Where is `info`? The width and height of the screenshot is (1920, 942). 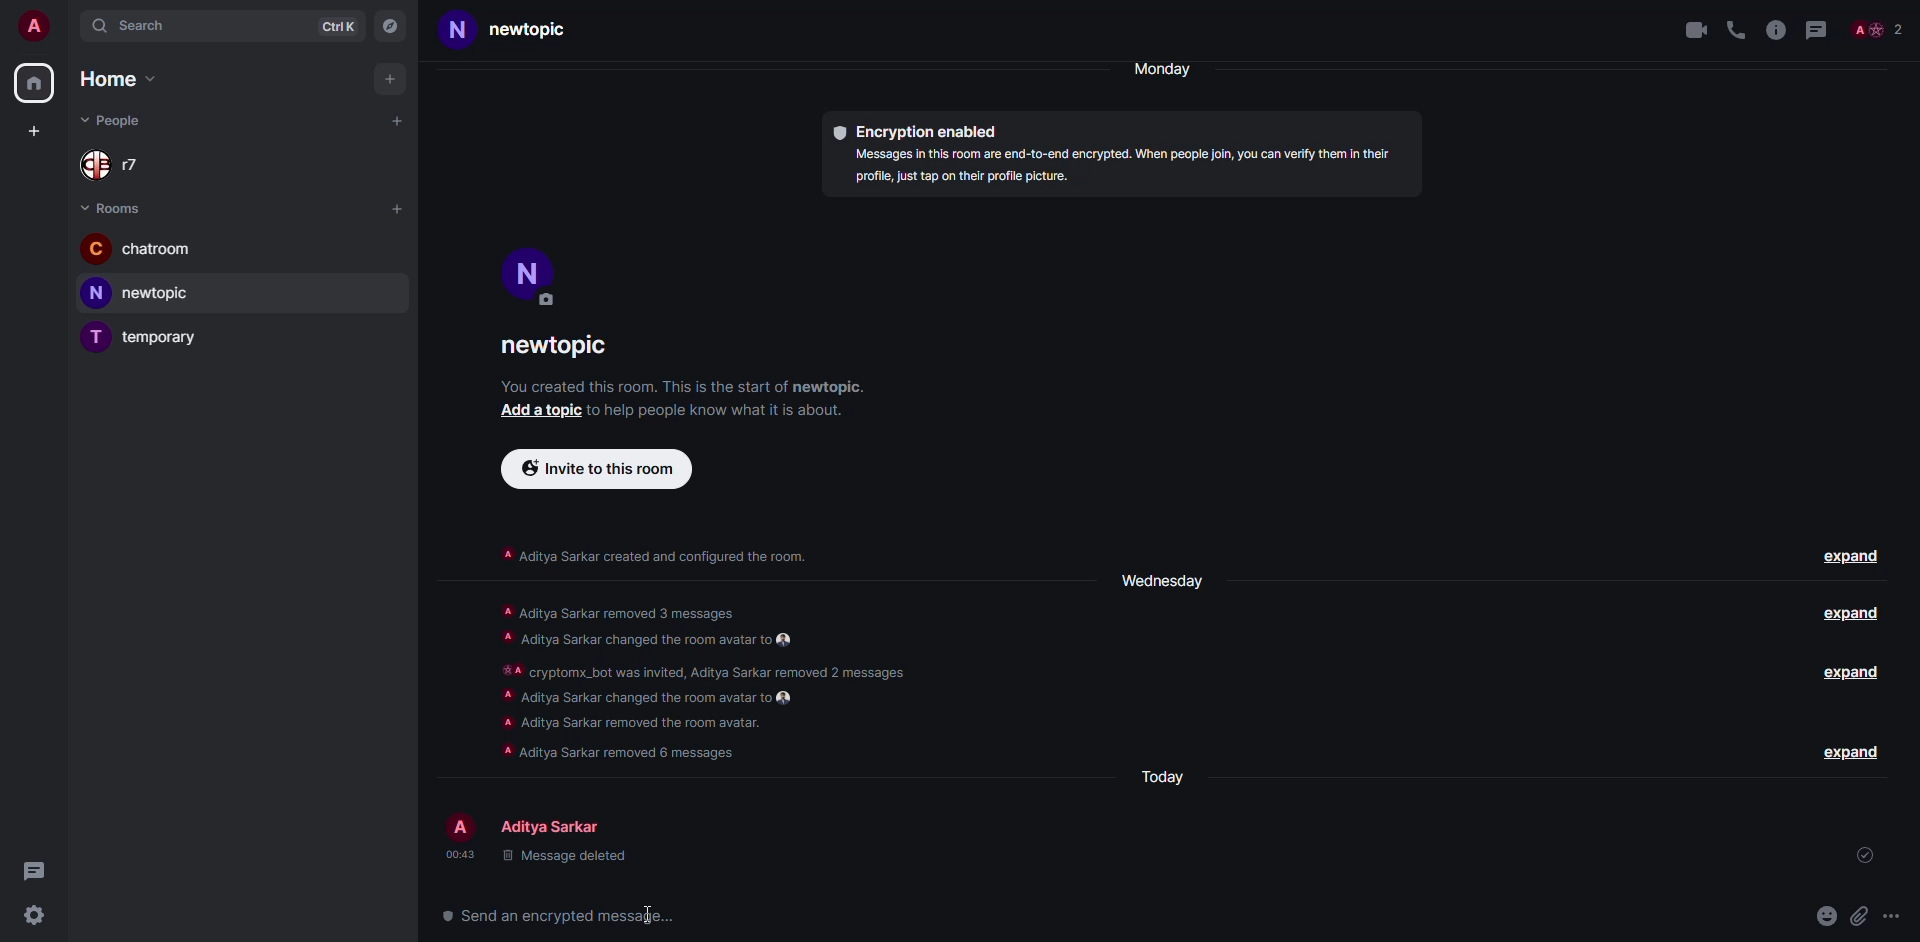 info is located at coordinates (1776, 29).